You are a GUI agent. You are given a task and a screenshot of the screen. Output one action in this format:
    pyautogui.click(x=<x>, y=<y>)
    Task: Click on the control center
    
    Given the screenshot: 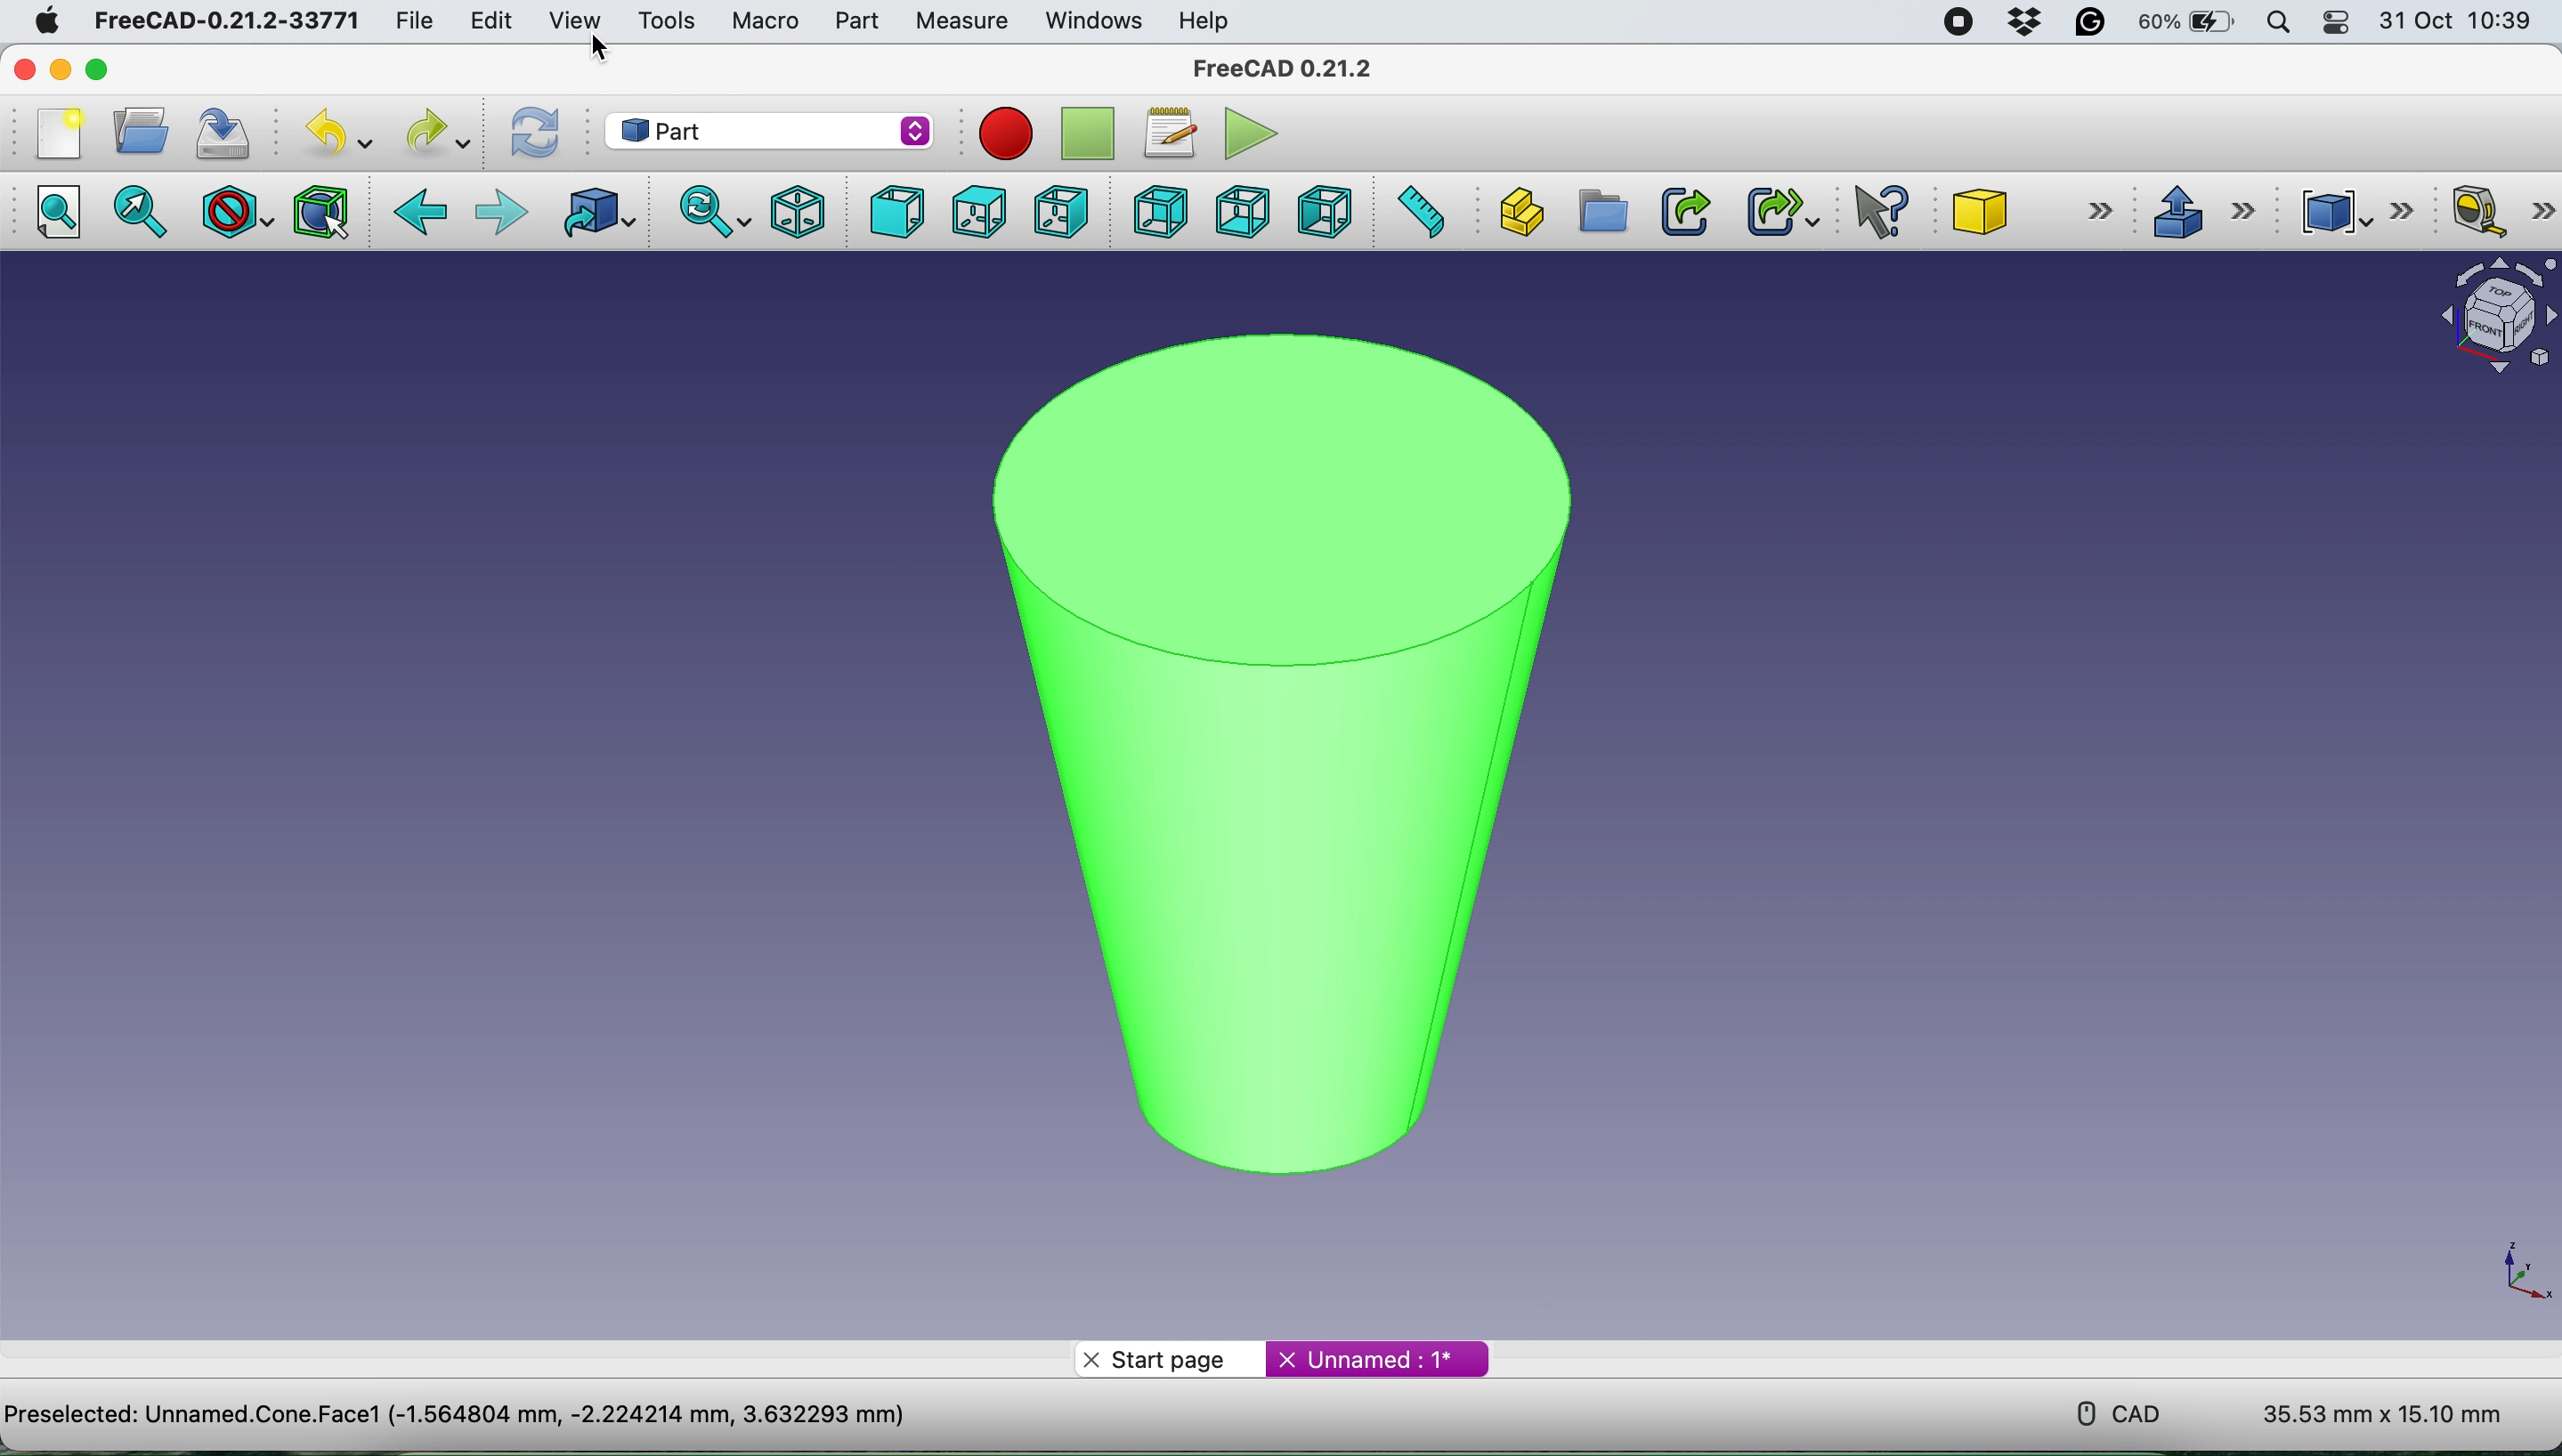 What is the action you would take?
    pyautogui.click(x=2338, y=25)
    